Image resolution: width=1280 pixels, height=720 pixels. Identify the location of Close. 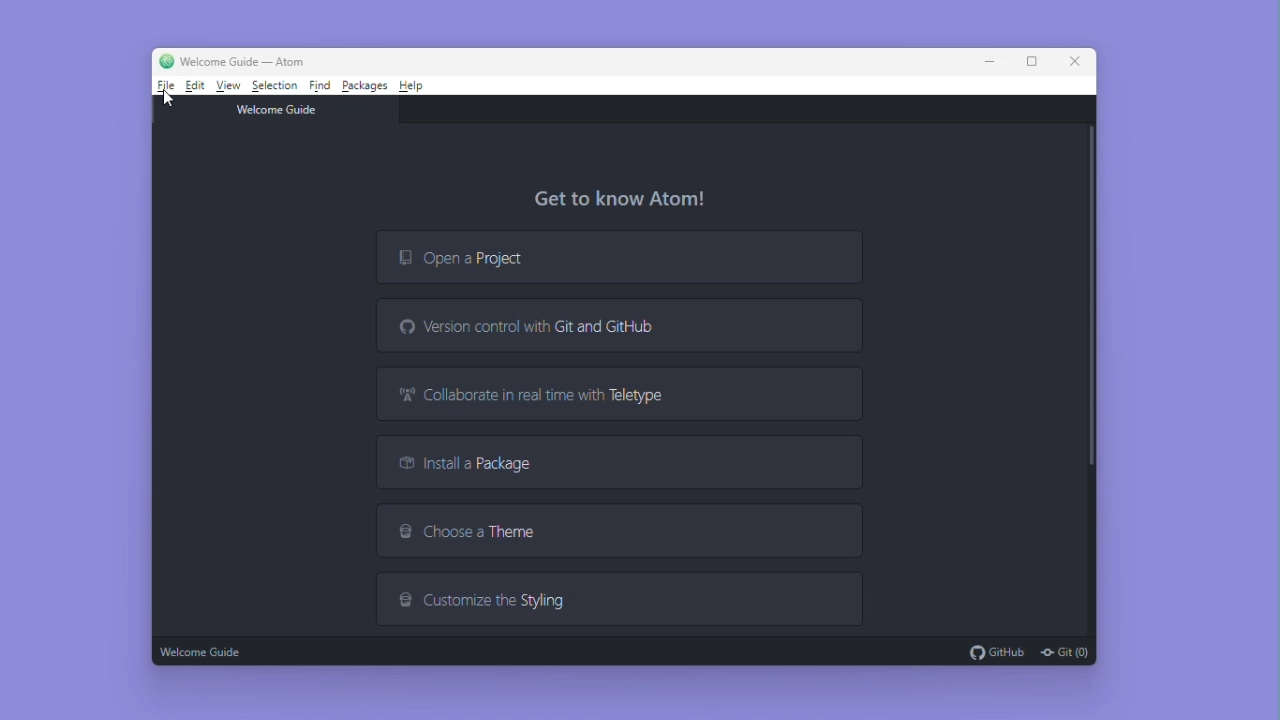
(1076, 59).